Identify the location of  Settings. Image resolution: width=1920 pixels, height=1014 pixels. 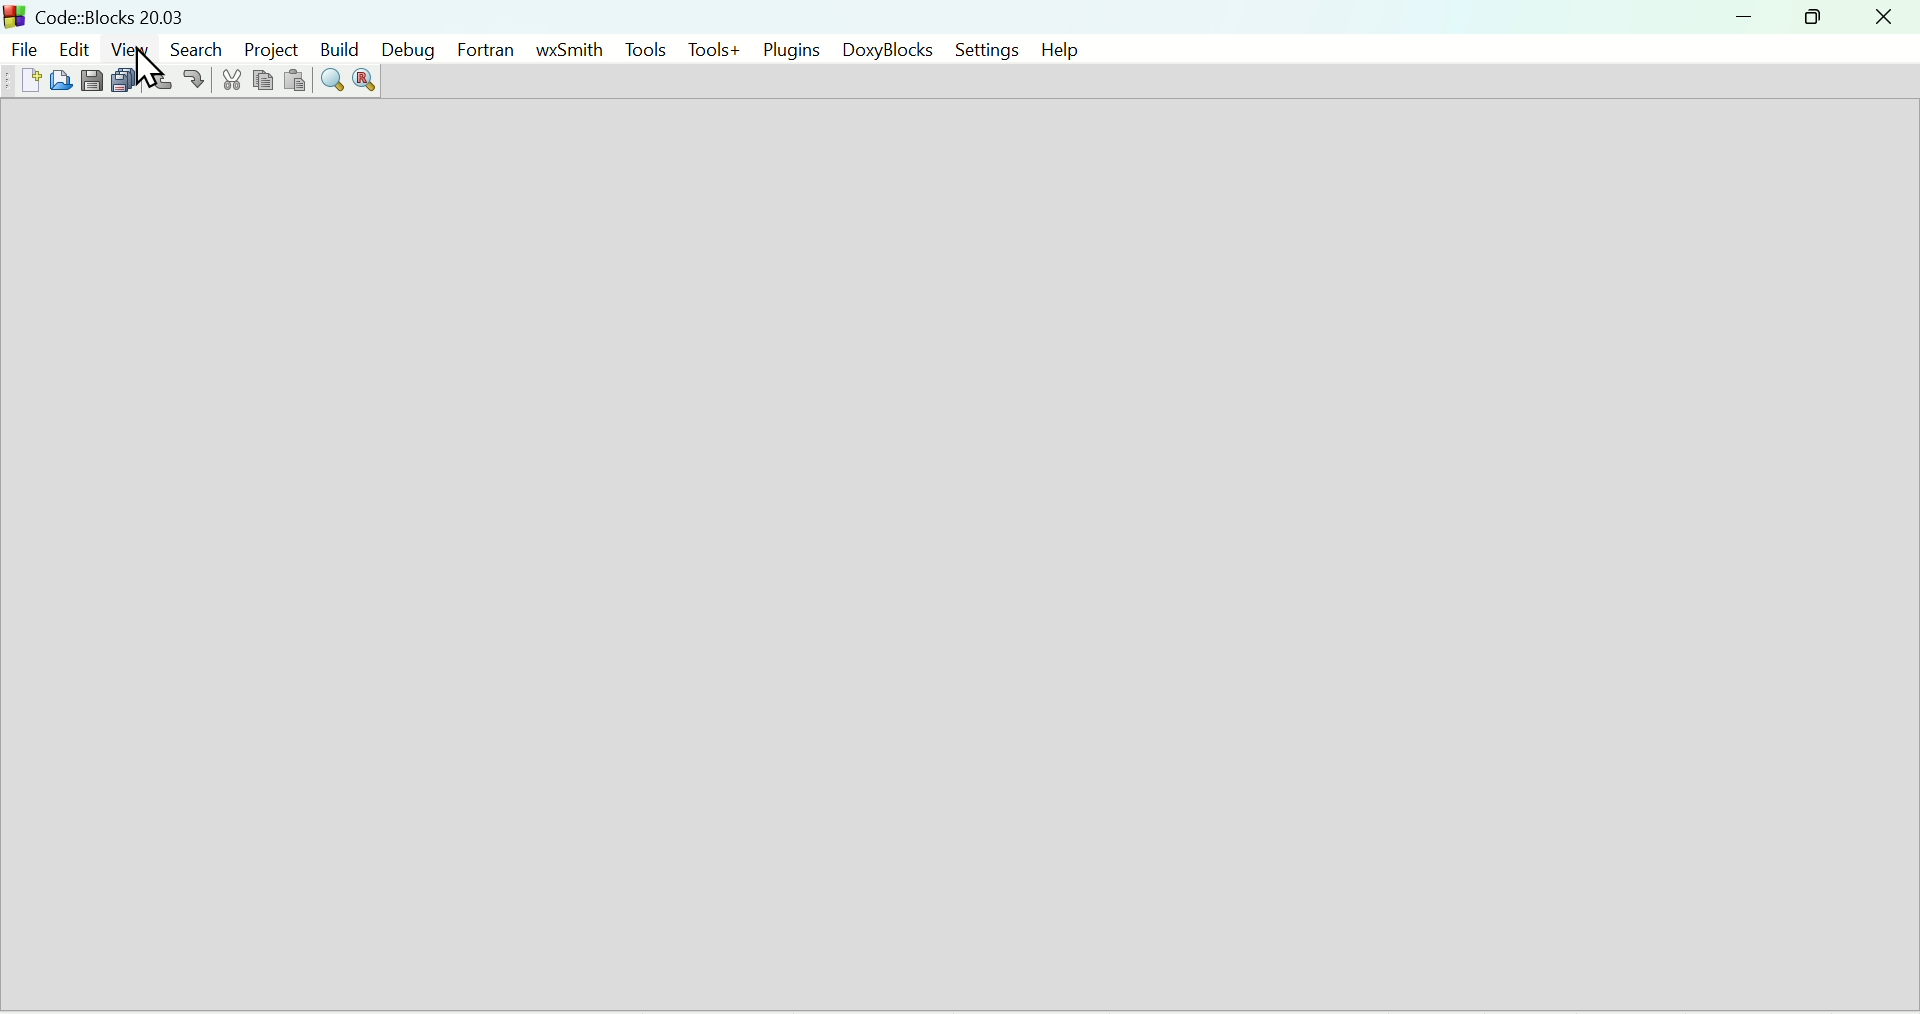
(978, 49).